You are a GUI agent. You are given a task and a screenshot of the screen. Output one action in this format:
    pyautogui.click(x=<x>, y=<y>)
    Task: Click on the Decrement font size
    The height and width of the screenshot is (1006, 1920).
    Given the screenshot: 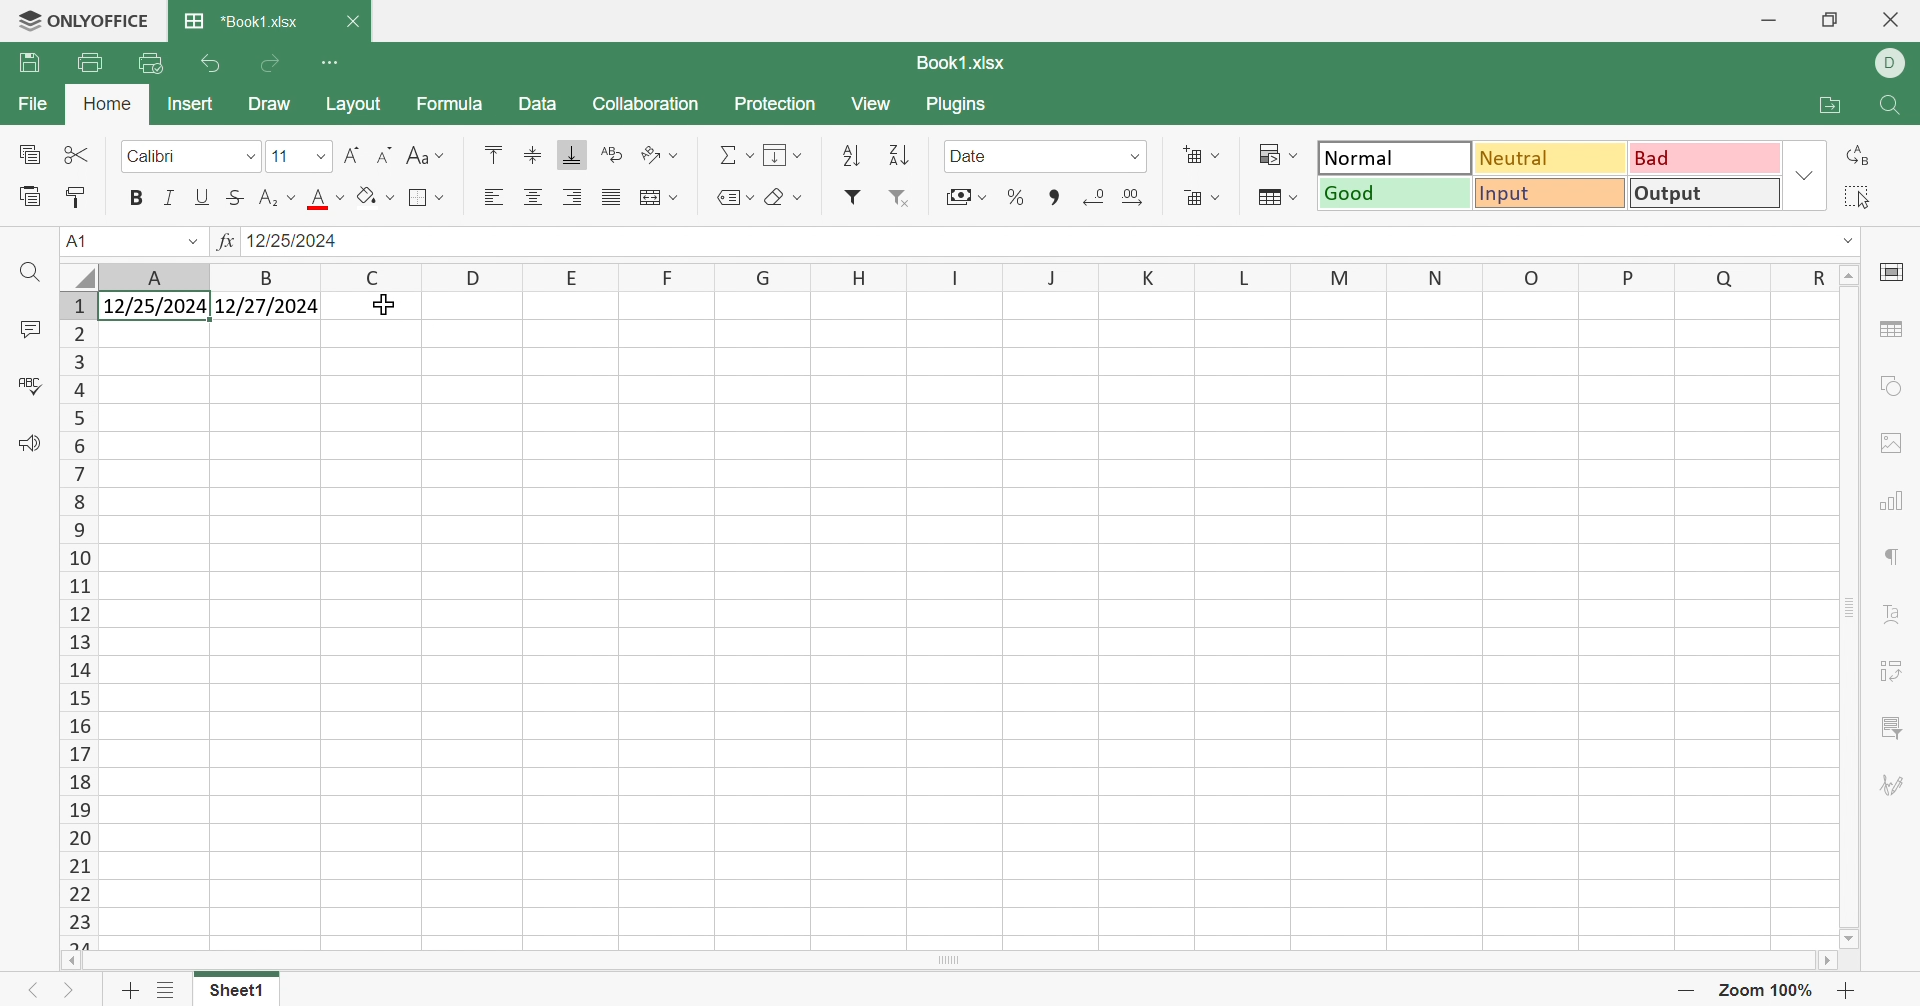 What is the action you would take?
    pyautogui.click(x=382, y=157)
    